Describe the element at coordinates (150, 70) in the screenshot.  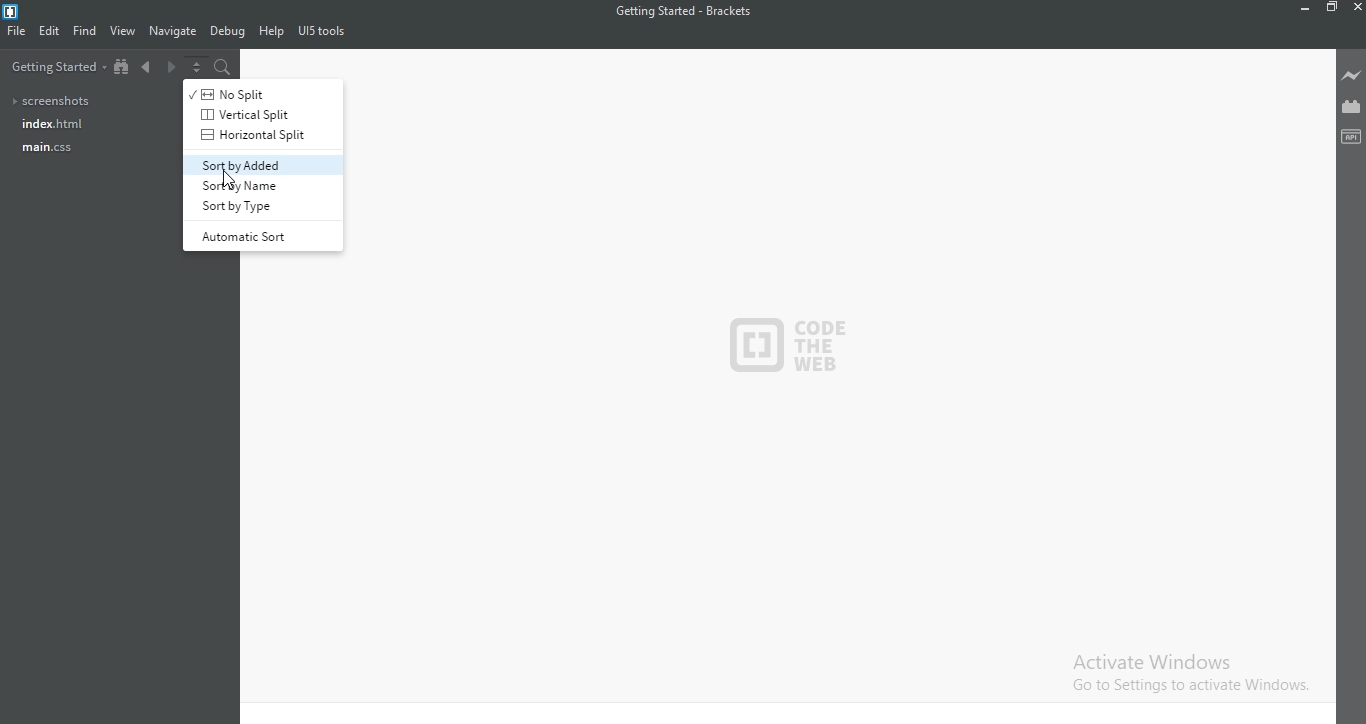
I see `Previous document` at that location.